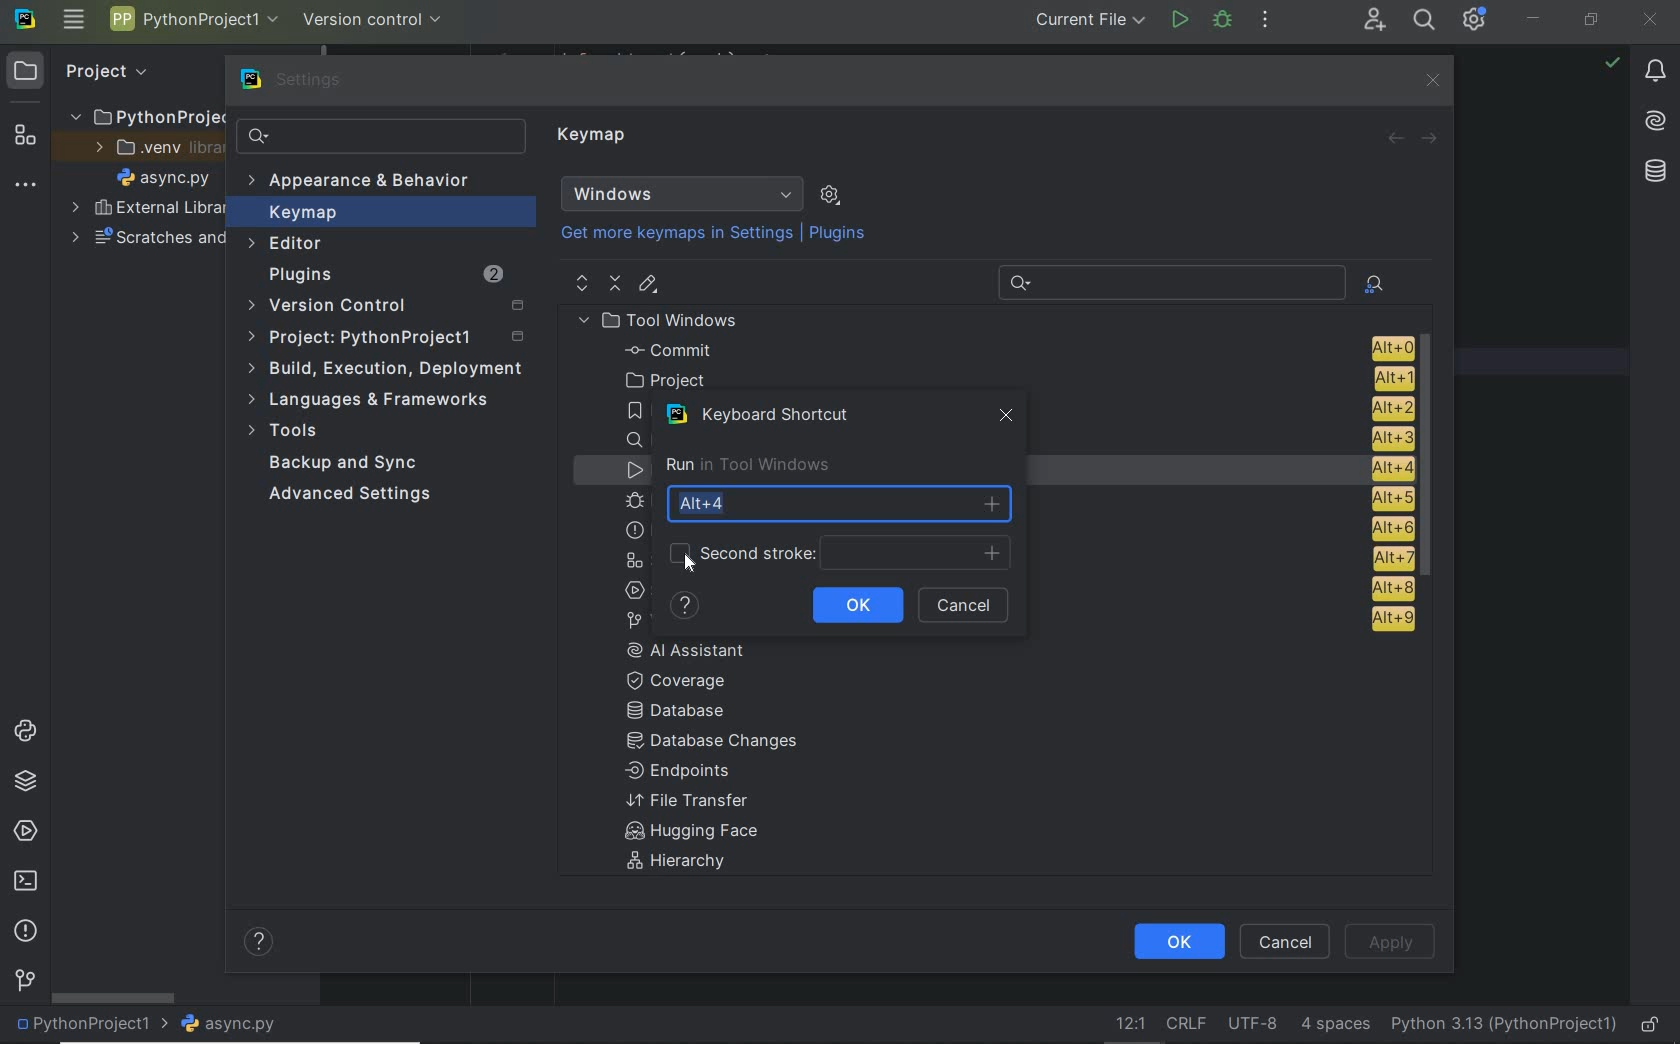  I want to click on External Libraries, so click(143, 209).